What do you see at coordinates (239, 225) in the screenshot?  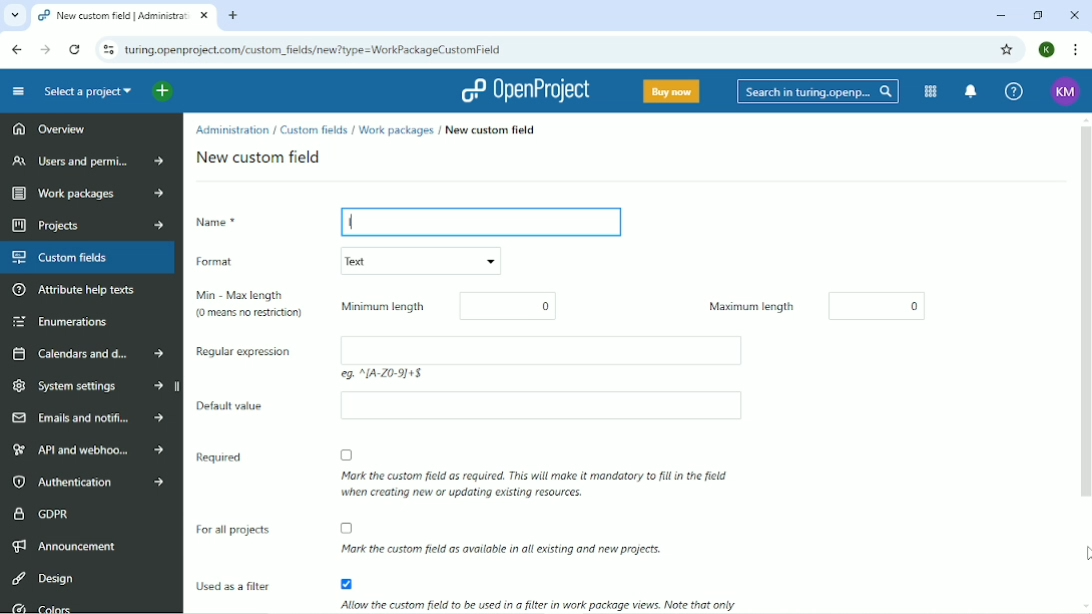 I see `Name` at bounding box center [239, 225].